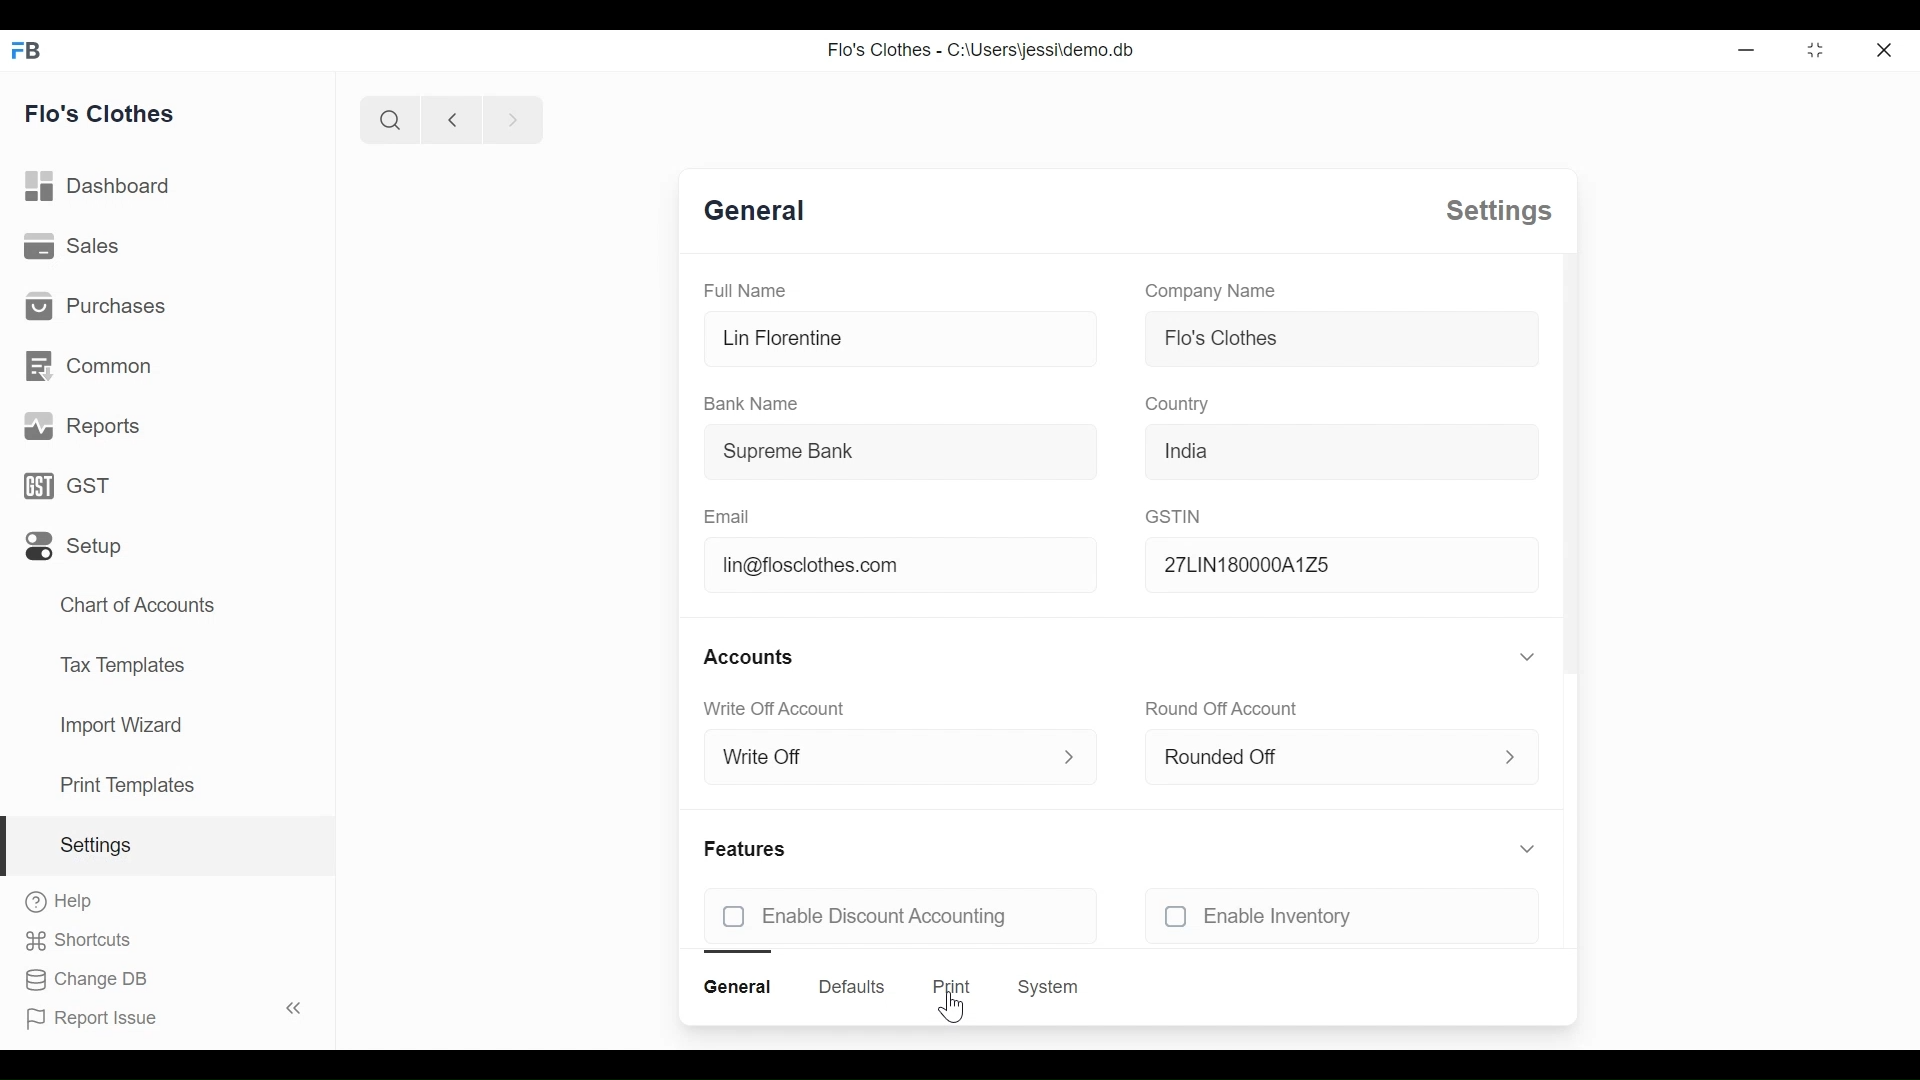  I want to click on email, so click(728, 517).